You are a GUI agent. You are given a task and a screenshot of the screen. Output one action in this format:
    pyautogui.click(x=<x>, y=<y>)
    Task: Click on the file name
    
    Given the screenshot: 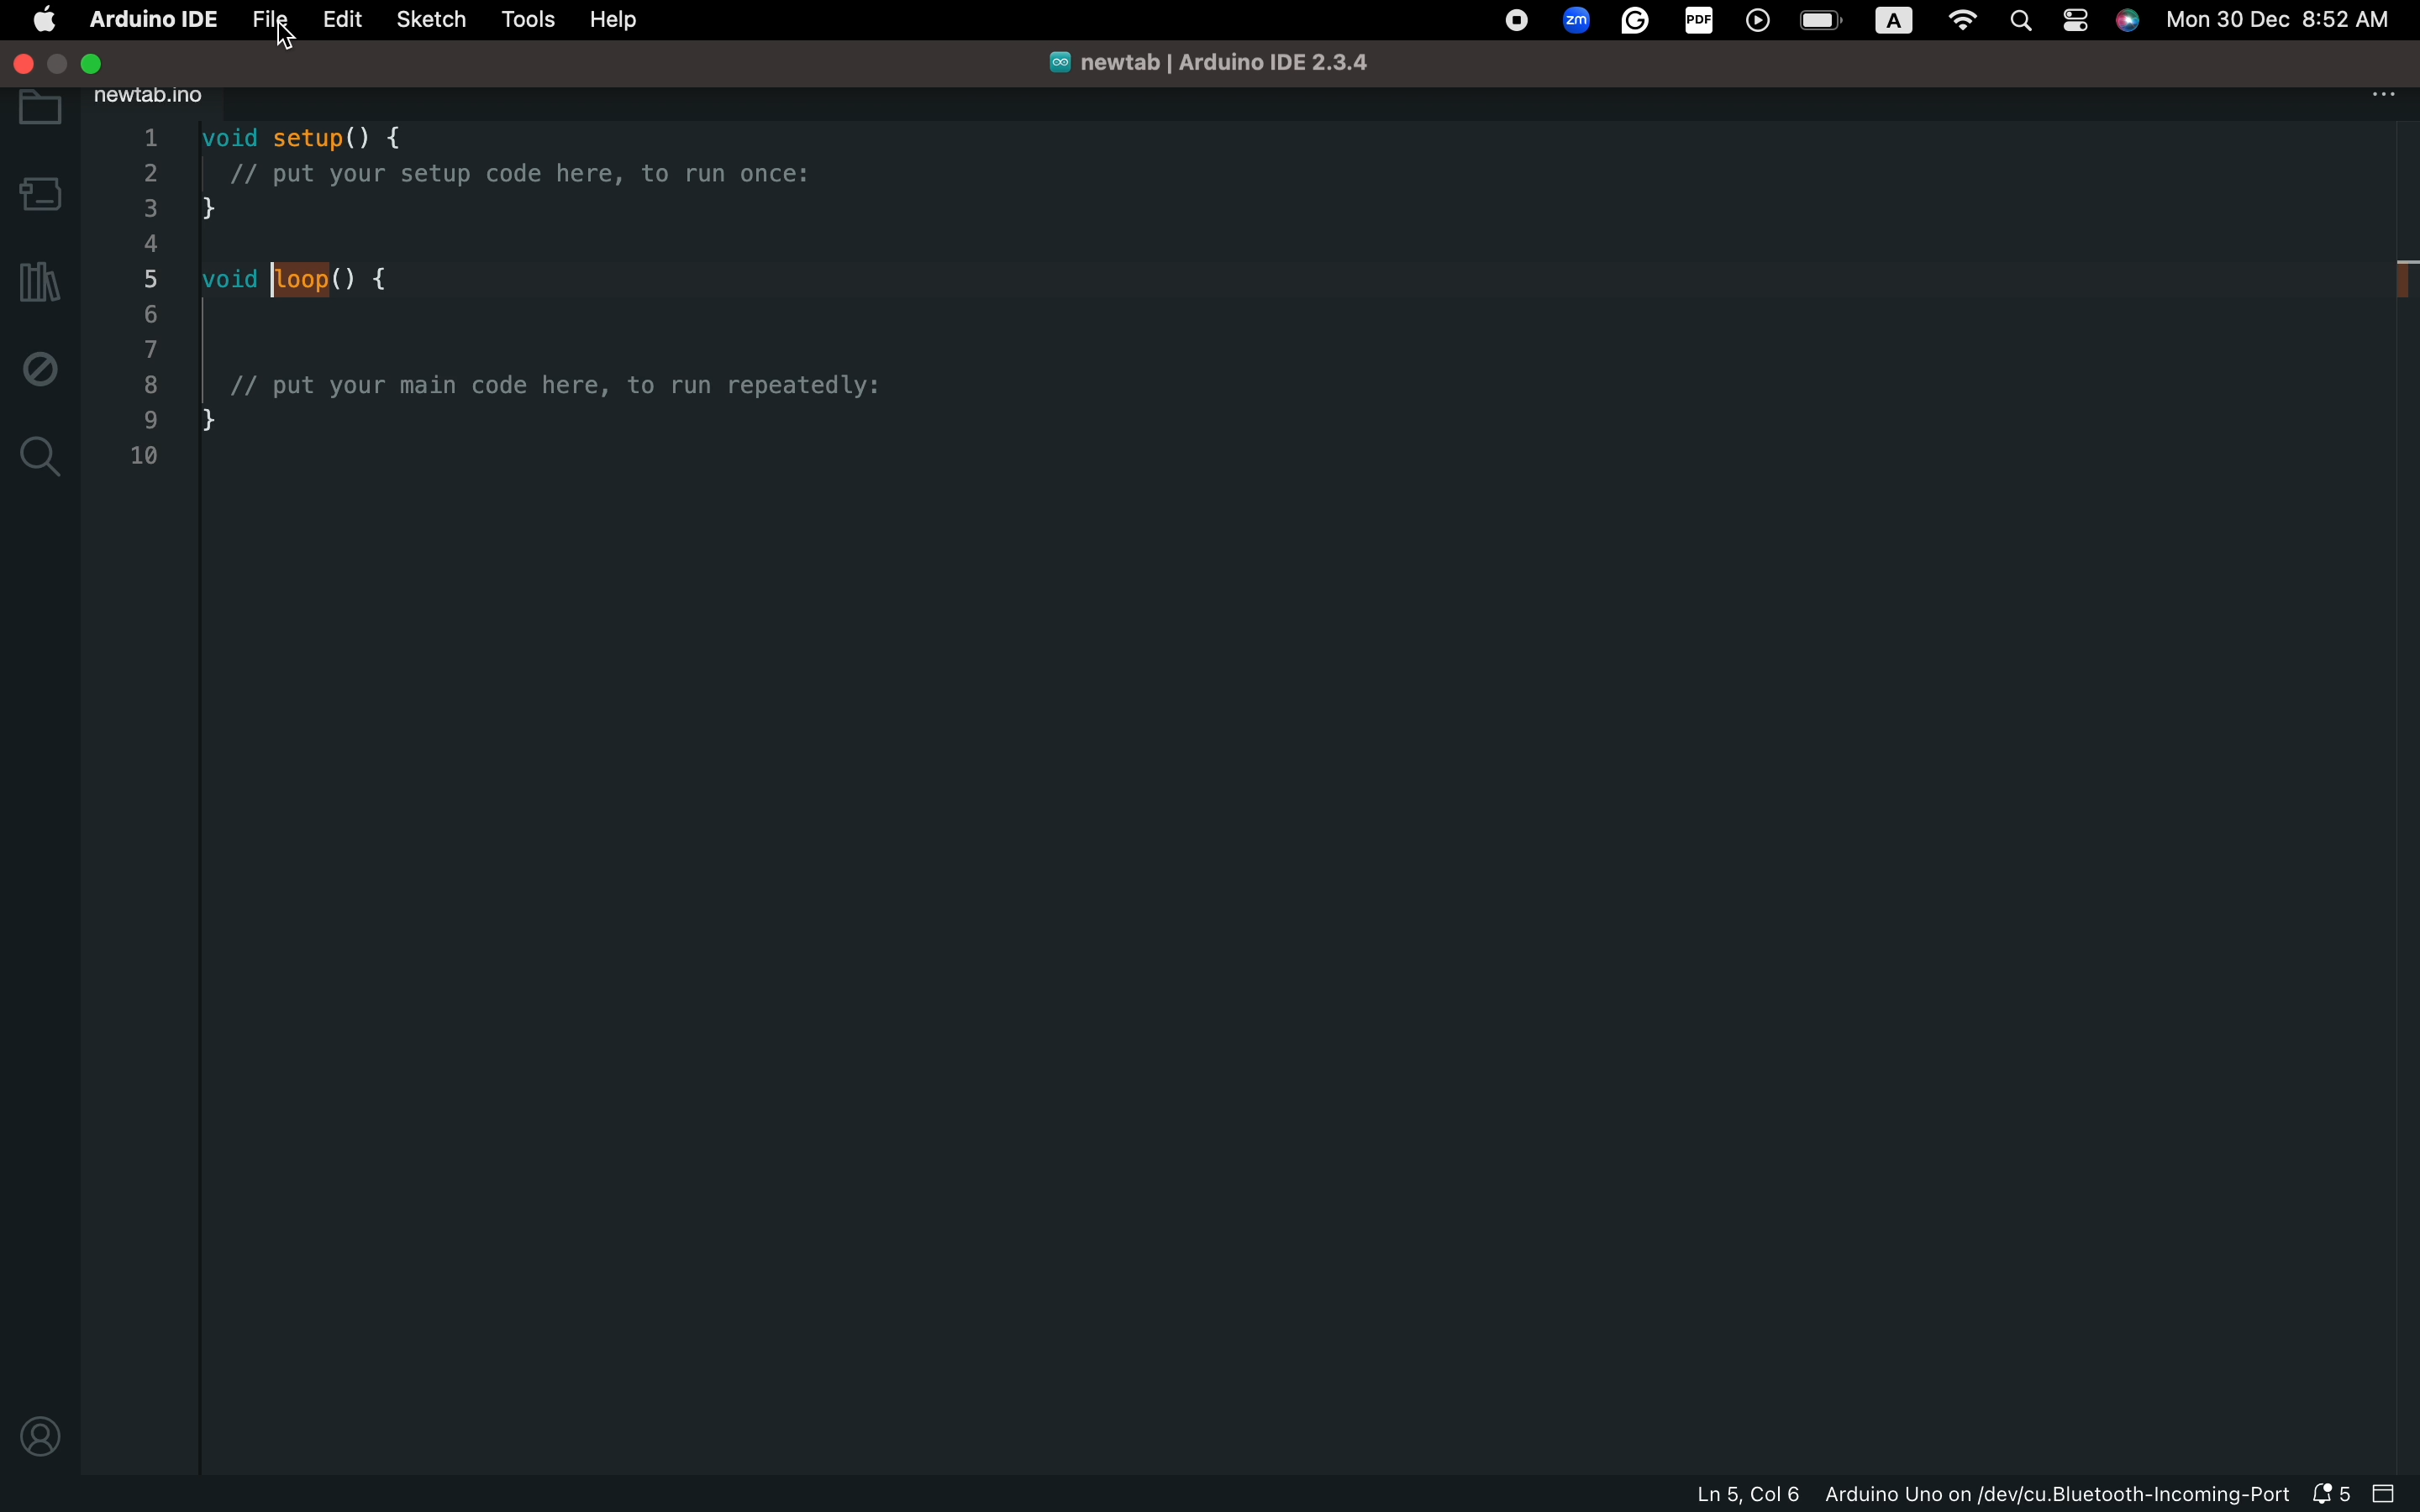 What is the action you would take?
    pyautogui.click(x=1183, y=63)
    